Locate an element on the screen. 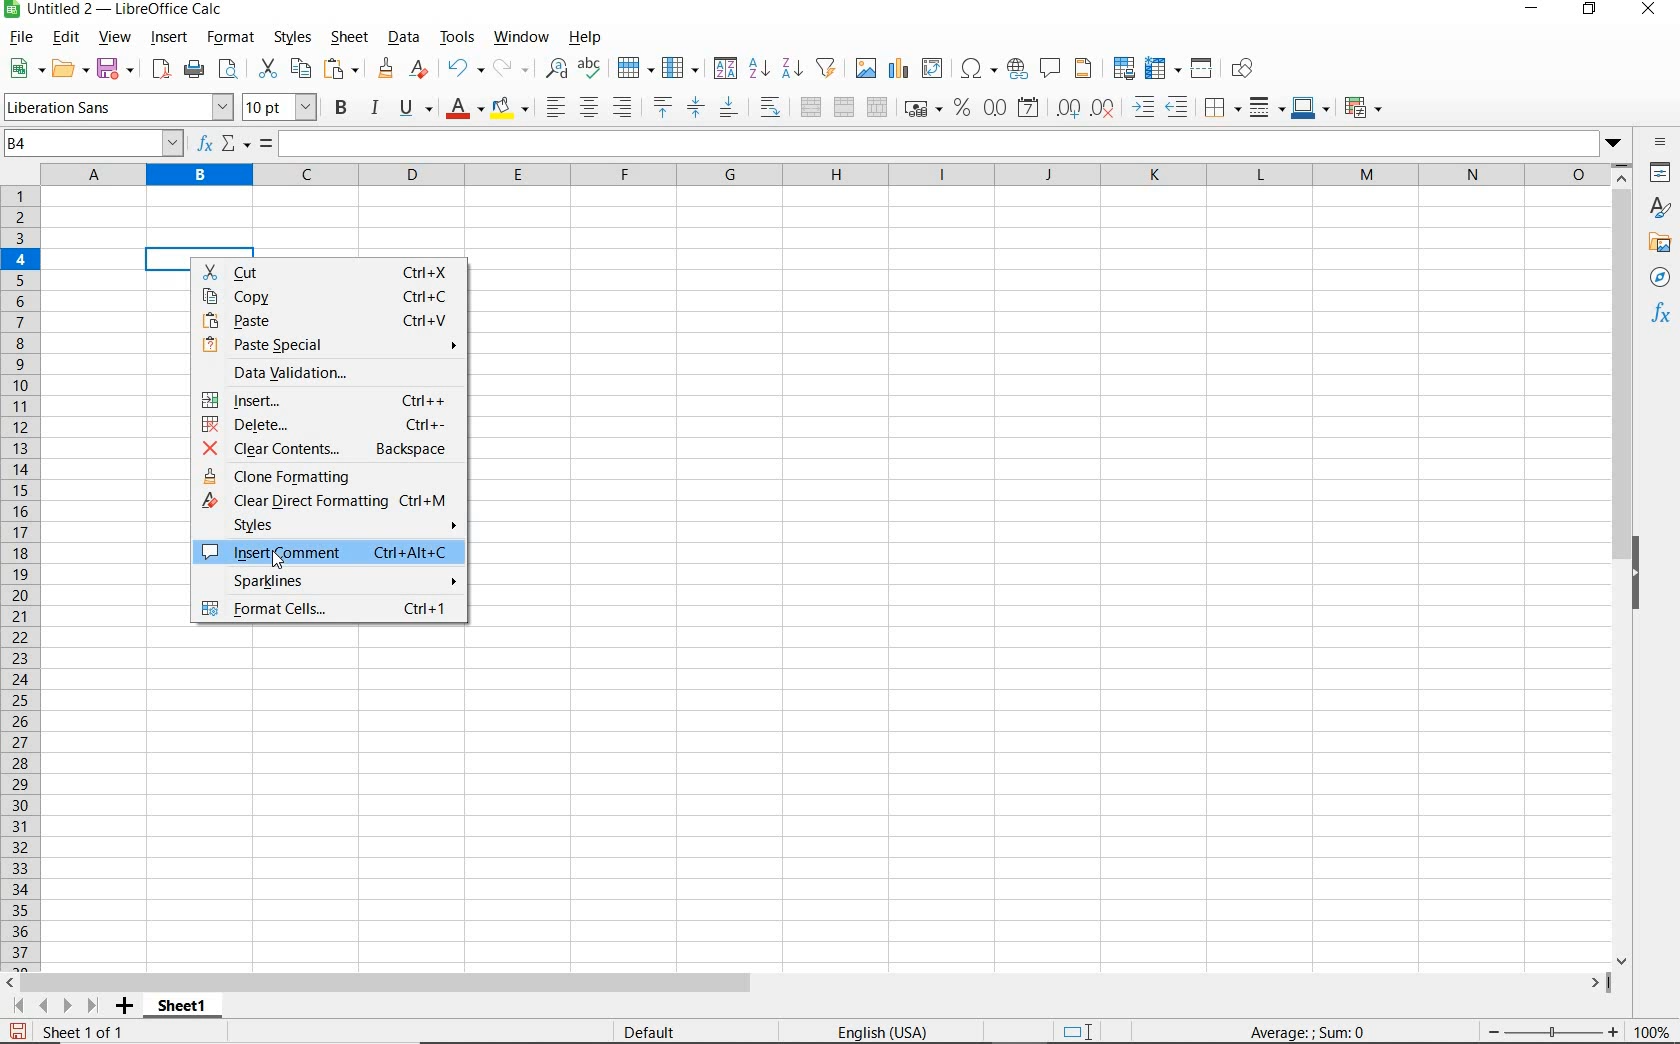 The height and width of the screenshot is (1044, 1680). cursor is located at coordinates (282, 562).